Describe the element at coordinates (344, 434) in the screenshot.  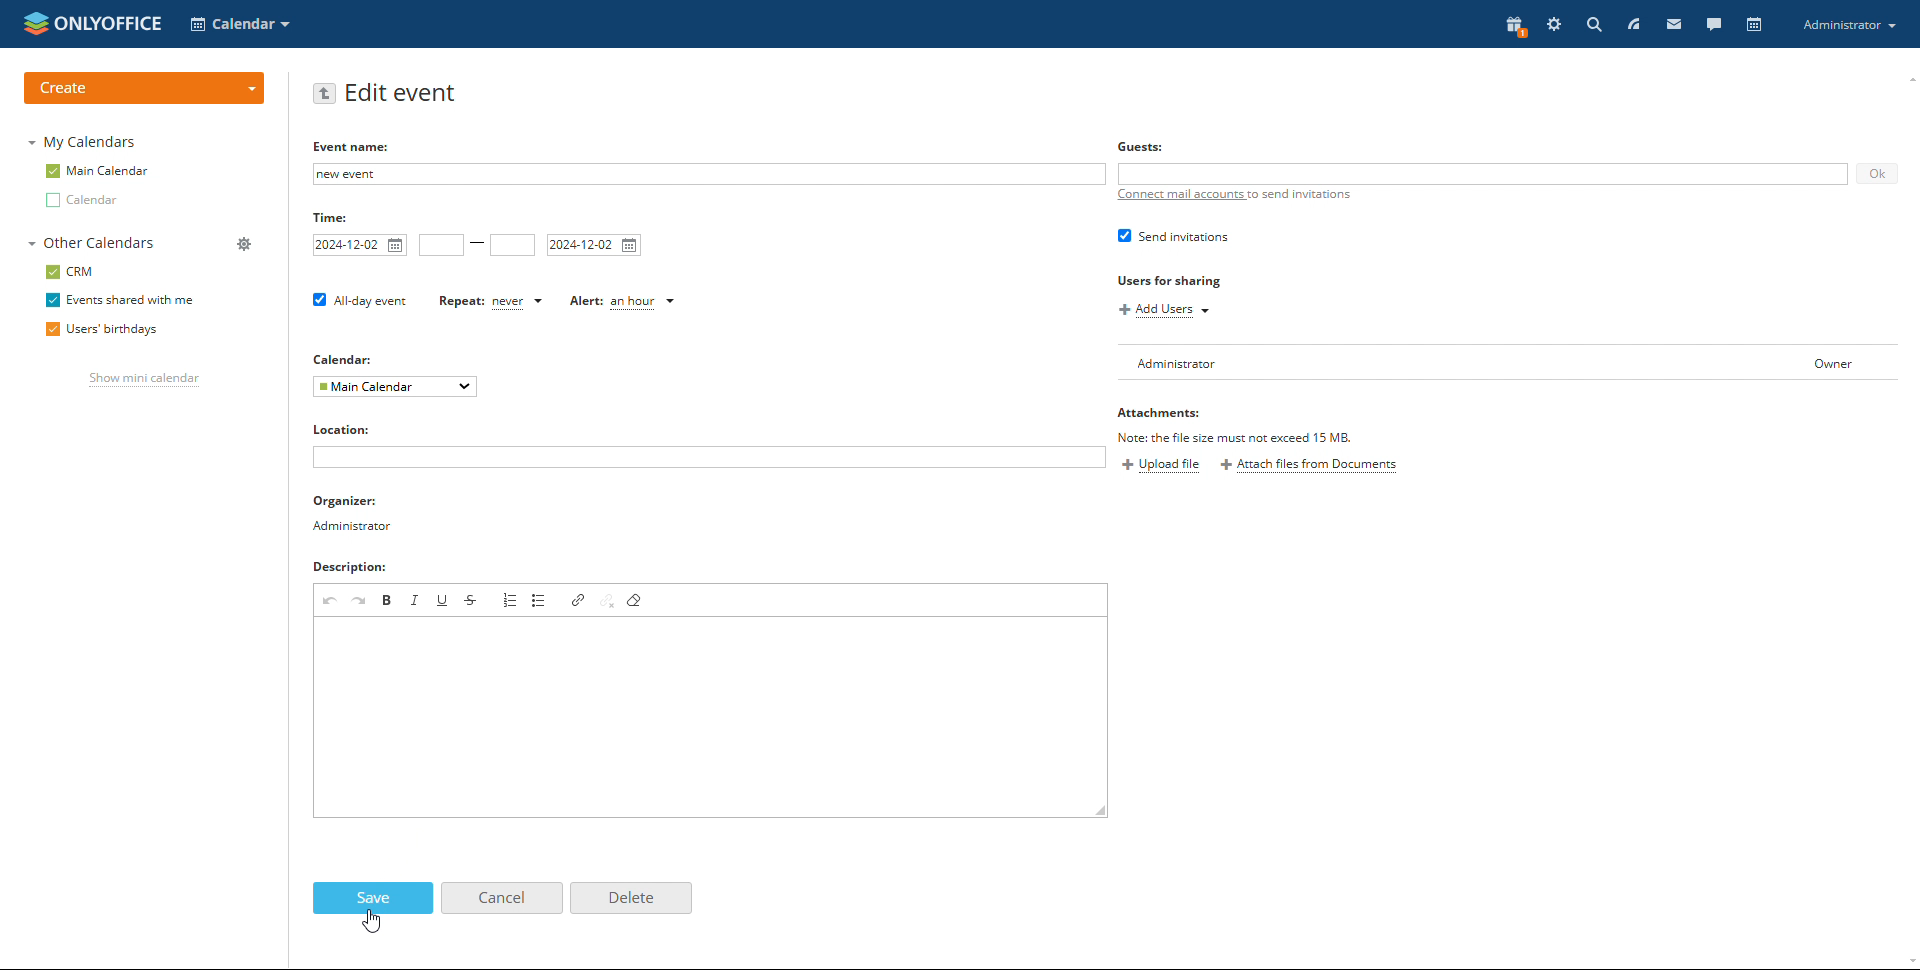
I see `locations` at that location.